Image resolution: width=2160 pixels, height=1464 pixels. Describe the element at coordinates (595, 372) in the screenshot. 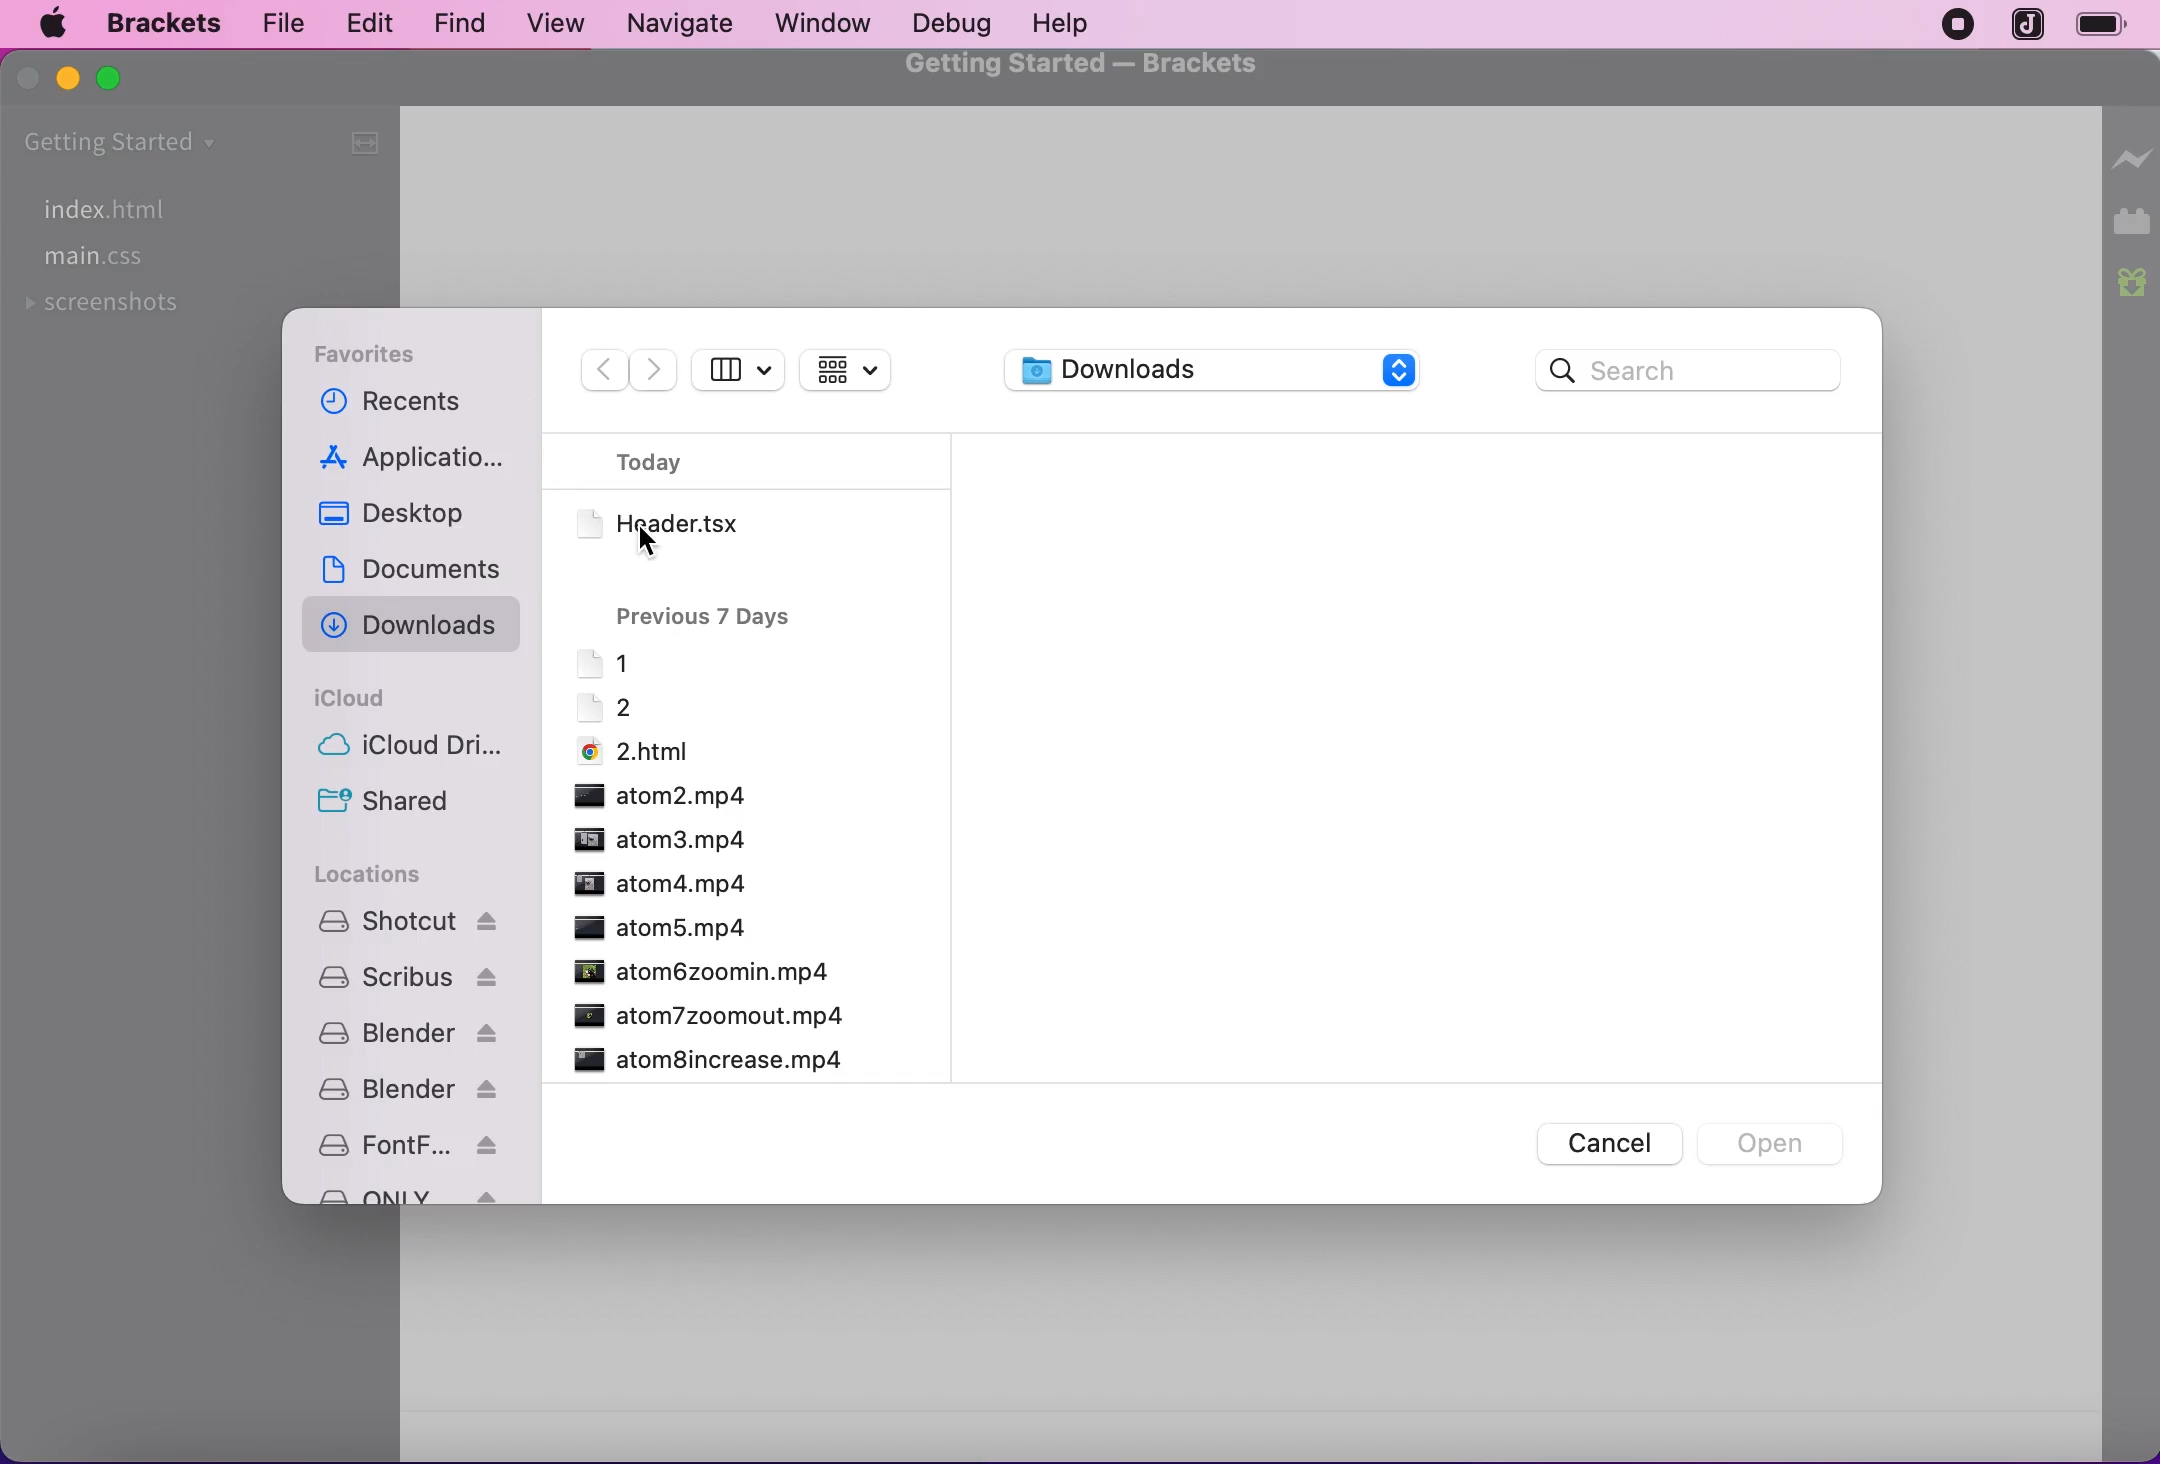

I see `back` at that location.